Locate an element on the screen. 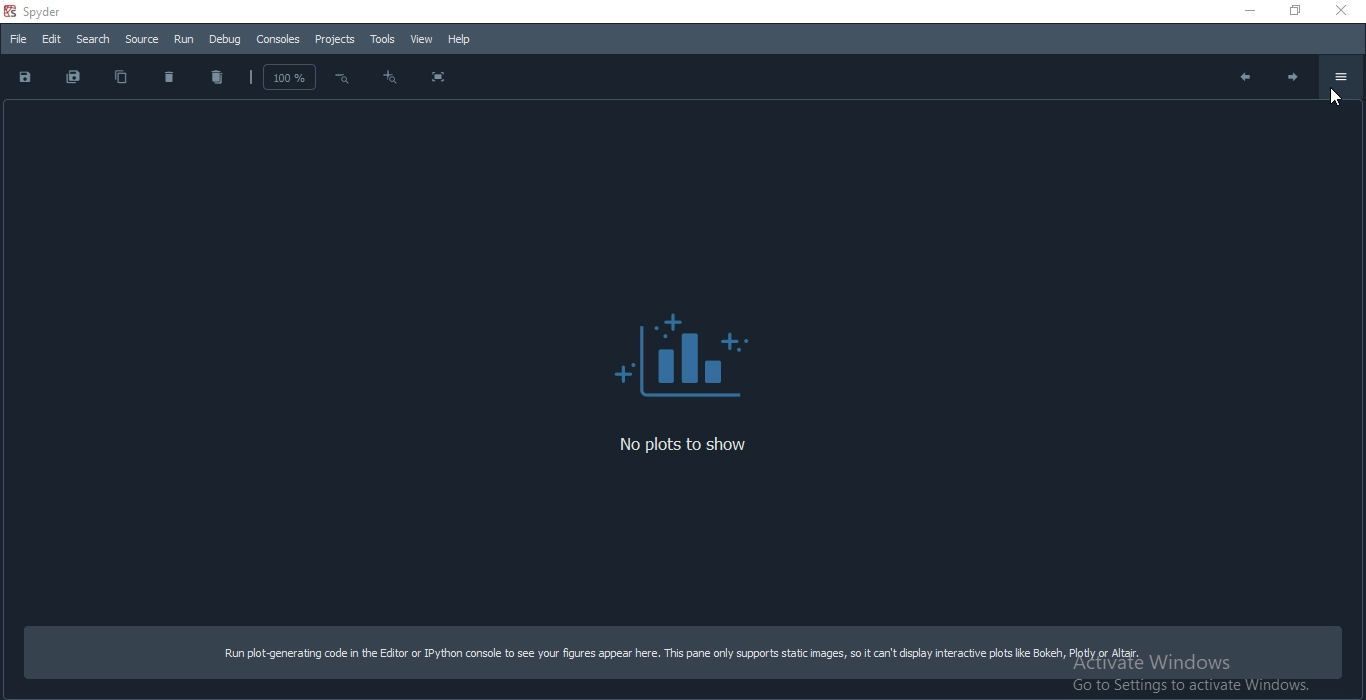  close is located at coordinates (1344, 10).